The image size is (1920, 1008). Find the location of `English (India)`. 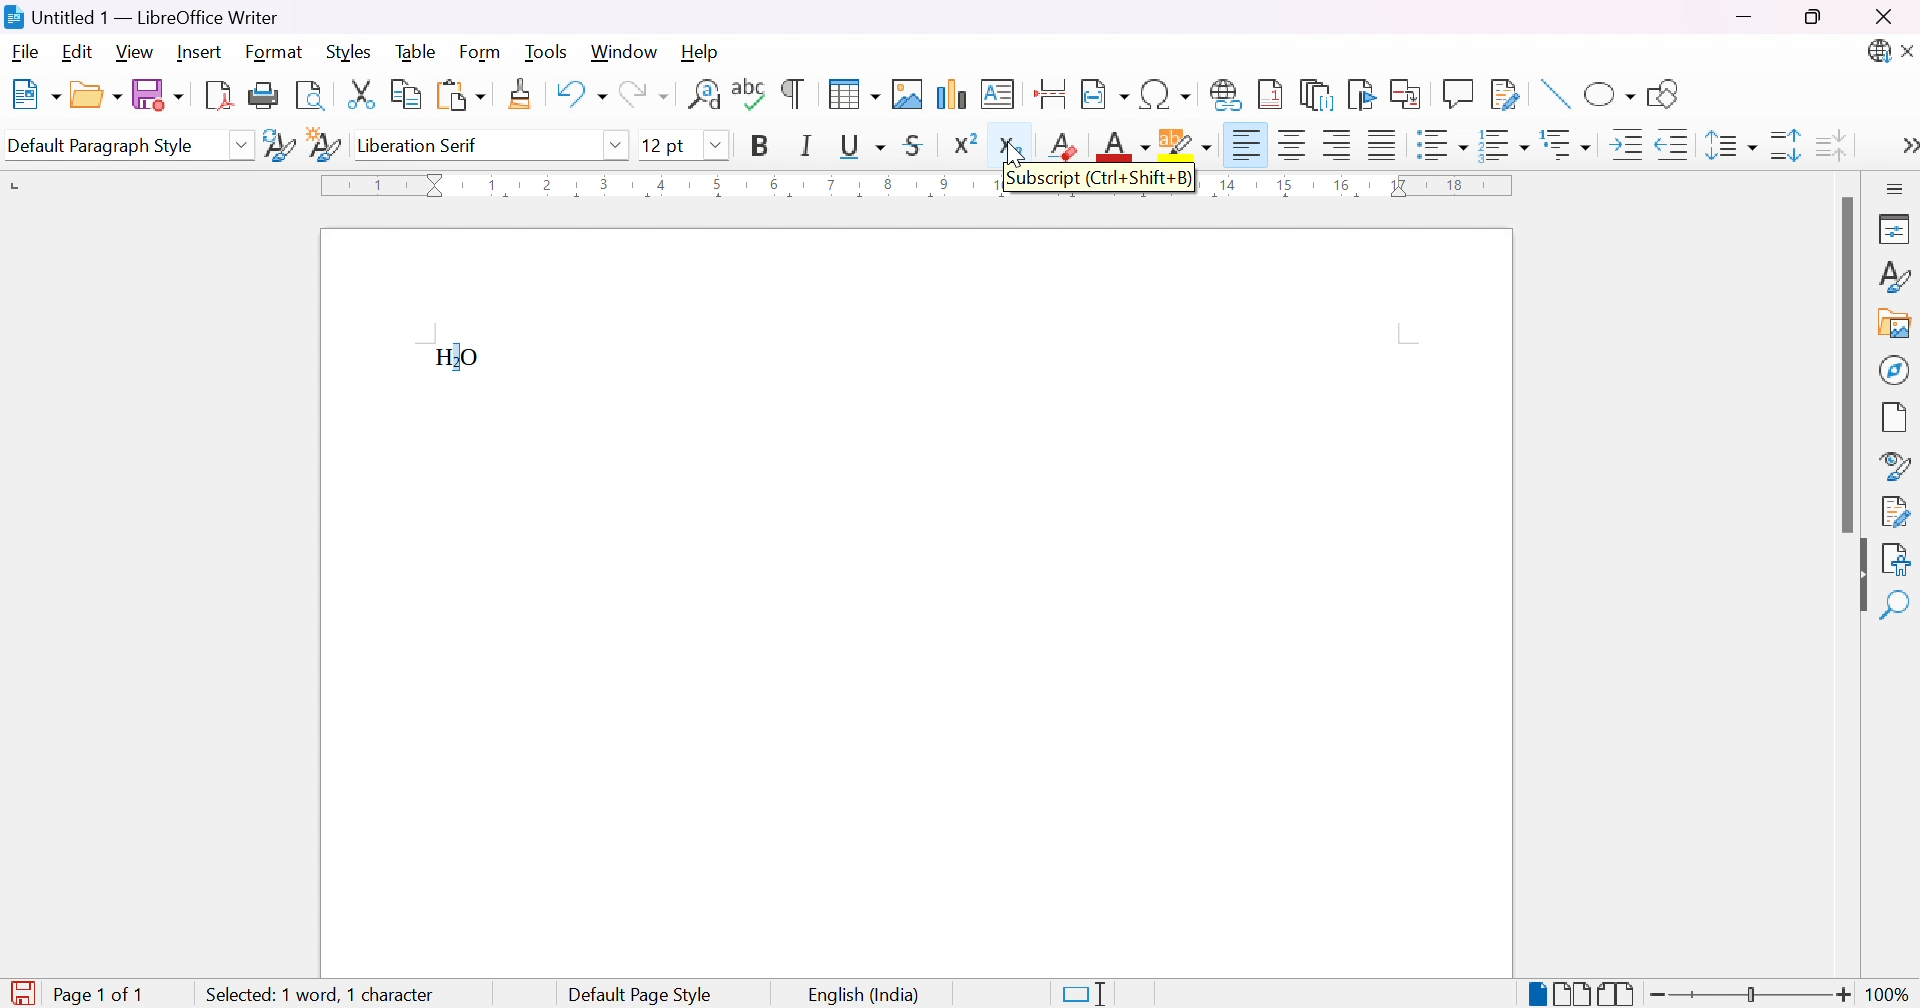

English (India) is located at coordinates (865, 996).